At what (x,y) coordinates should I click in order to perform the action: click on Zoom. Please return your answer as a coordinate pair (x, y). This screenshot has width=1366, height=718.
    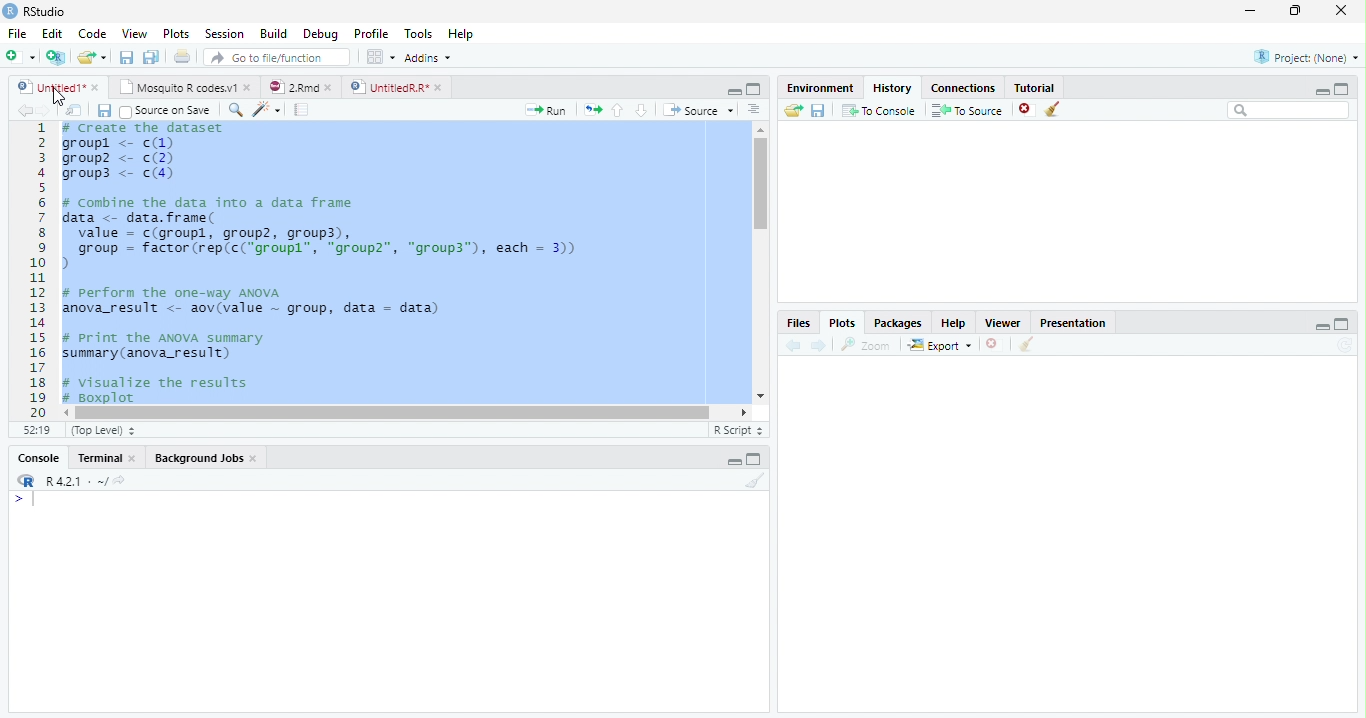
    Looking at the image, I should click on (867, 345).